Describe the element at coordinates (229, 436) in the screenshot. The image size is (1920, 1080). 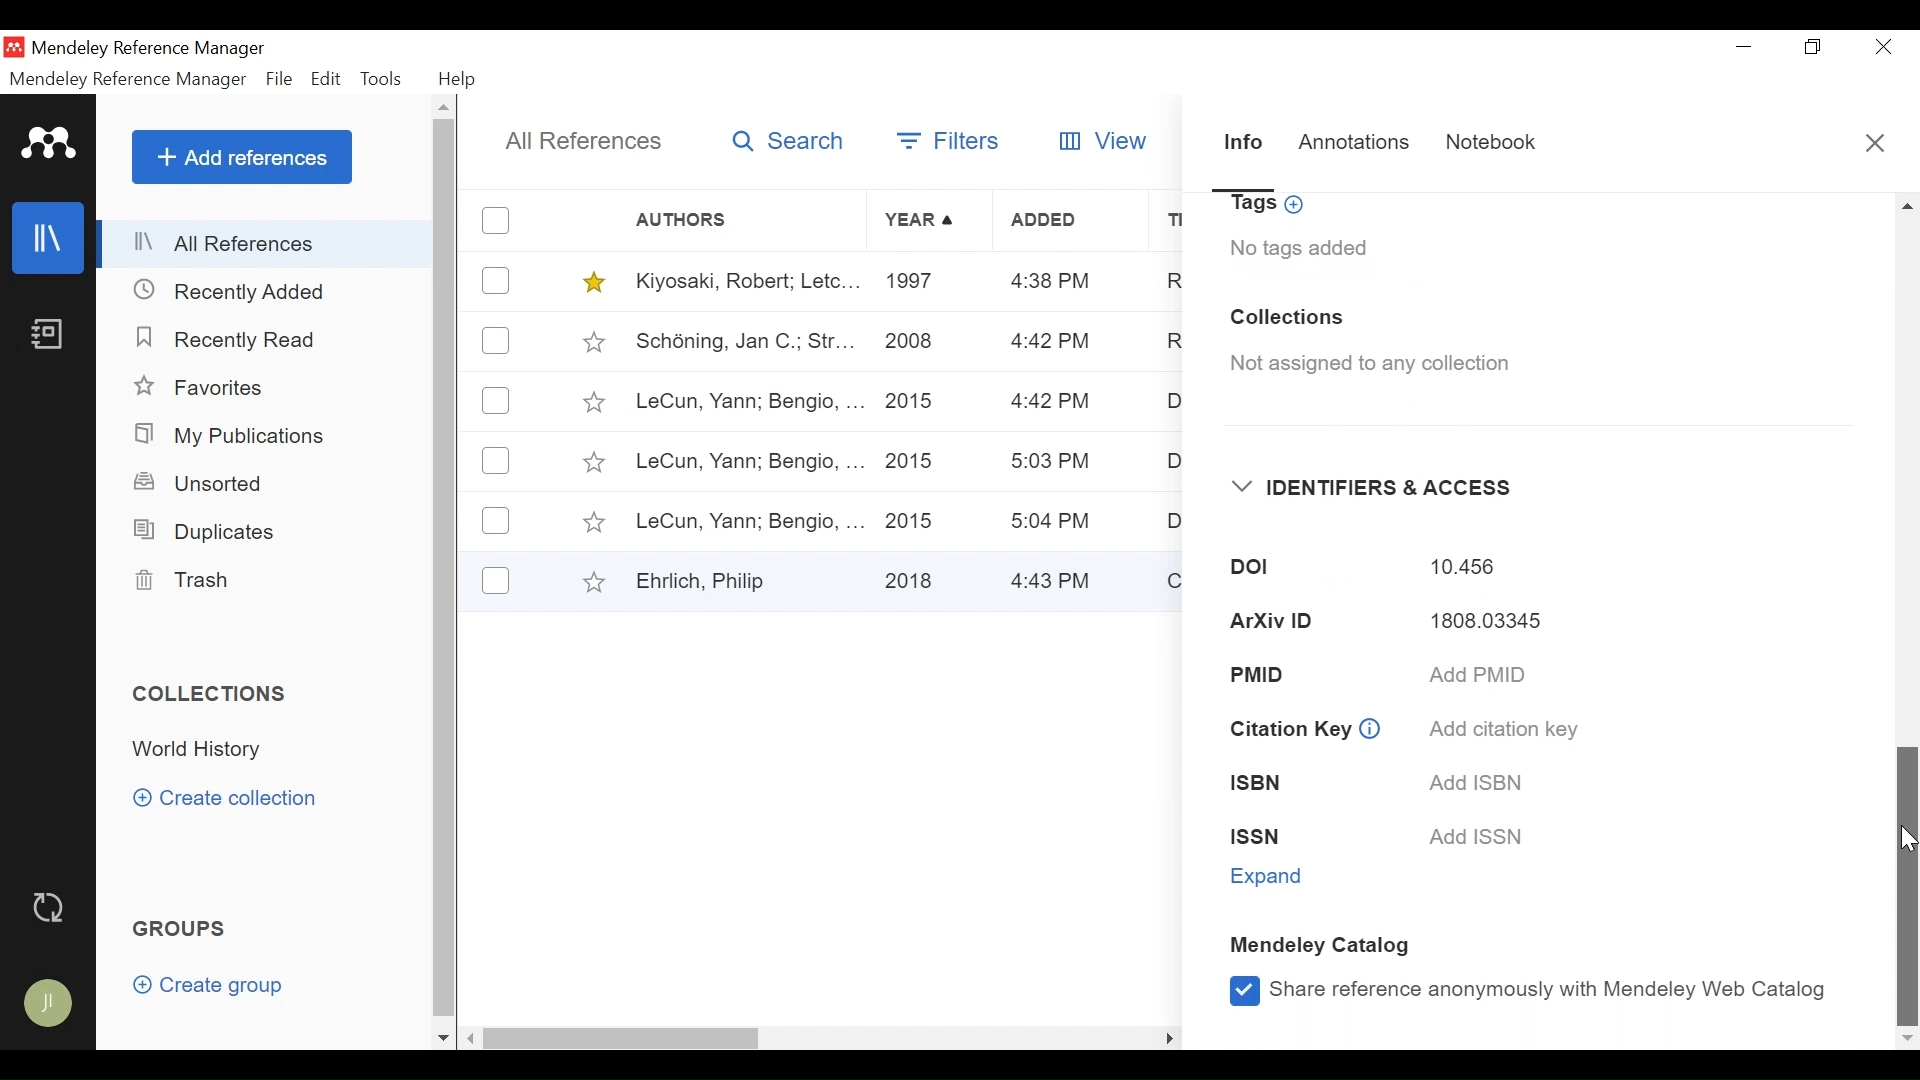
I see `My Publications` at that location.